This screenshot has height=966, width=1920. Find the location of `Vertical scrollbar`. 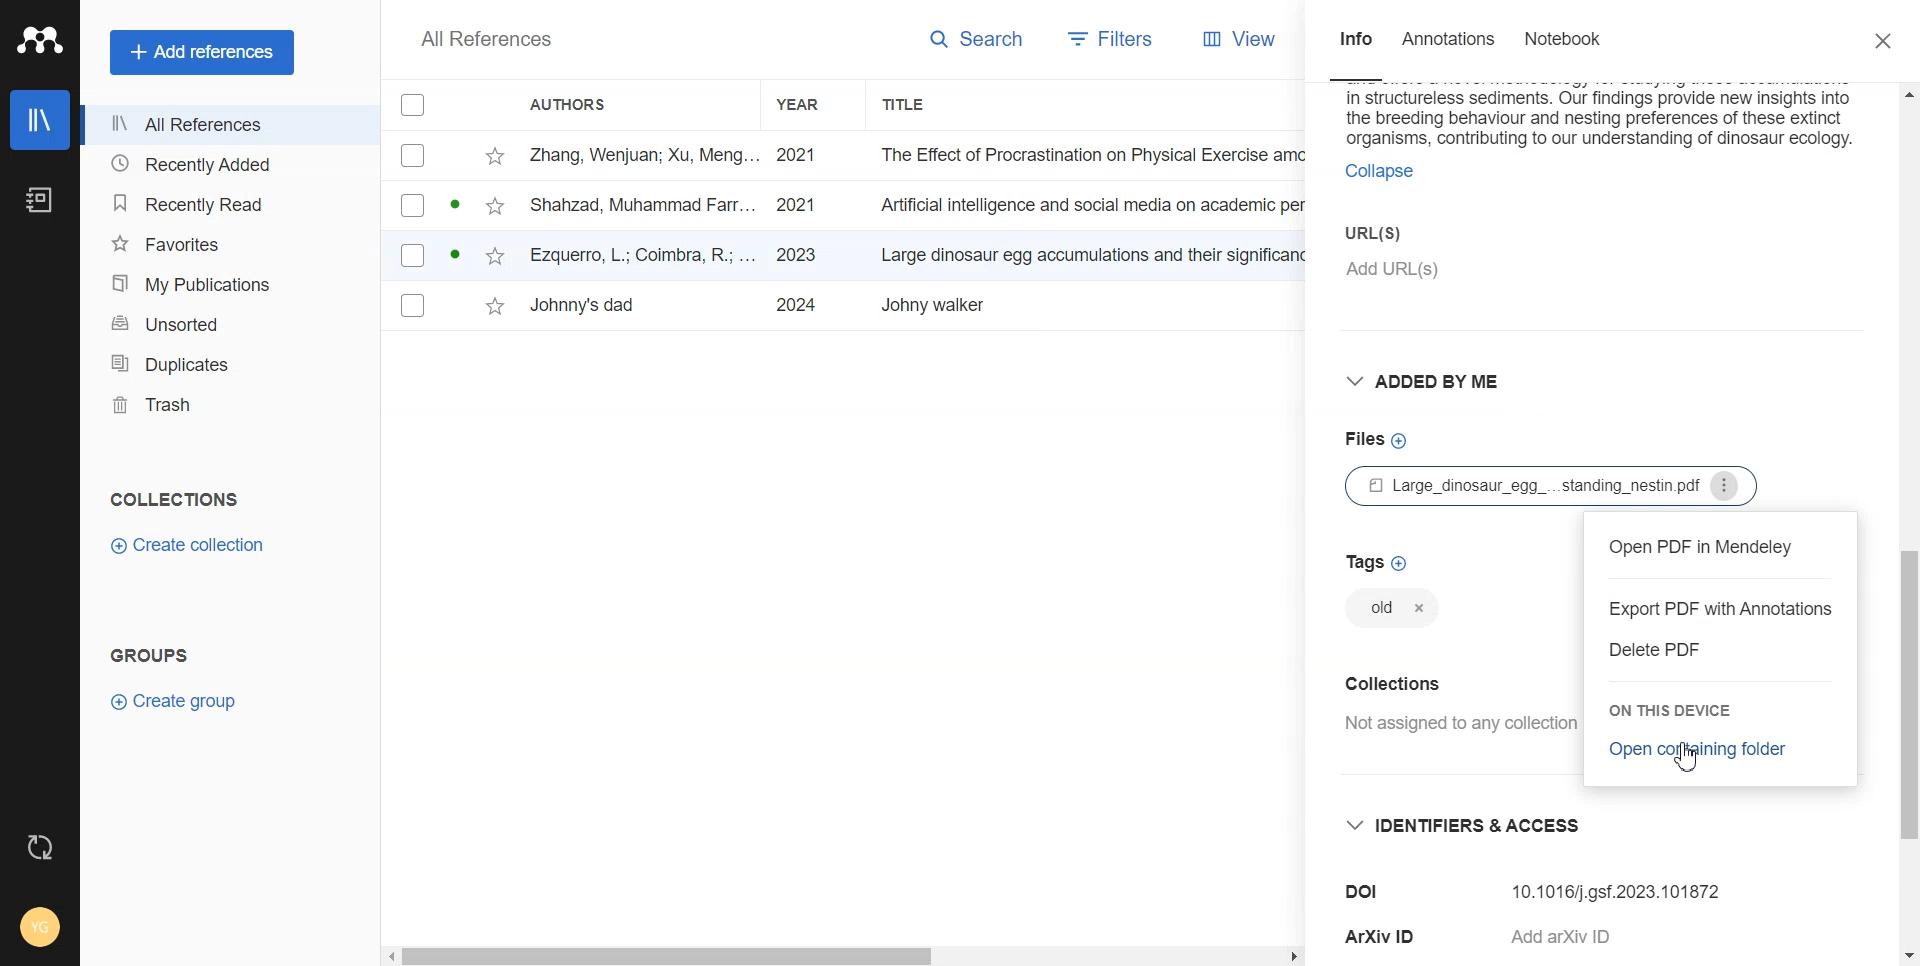

Vertical scrollbar is located at coordinates (1908, 694).